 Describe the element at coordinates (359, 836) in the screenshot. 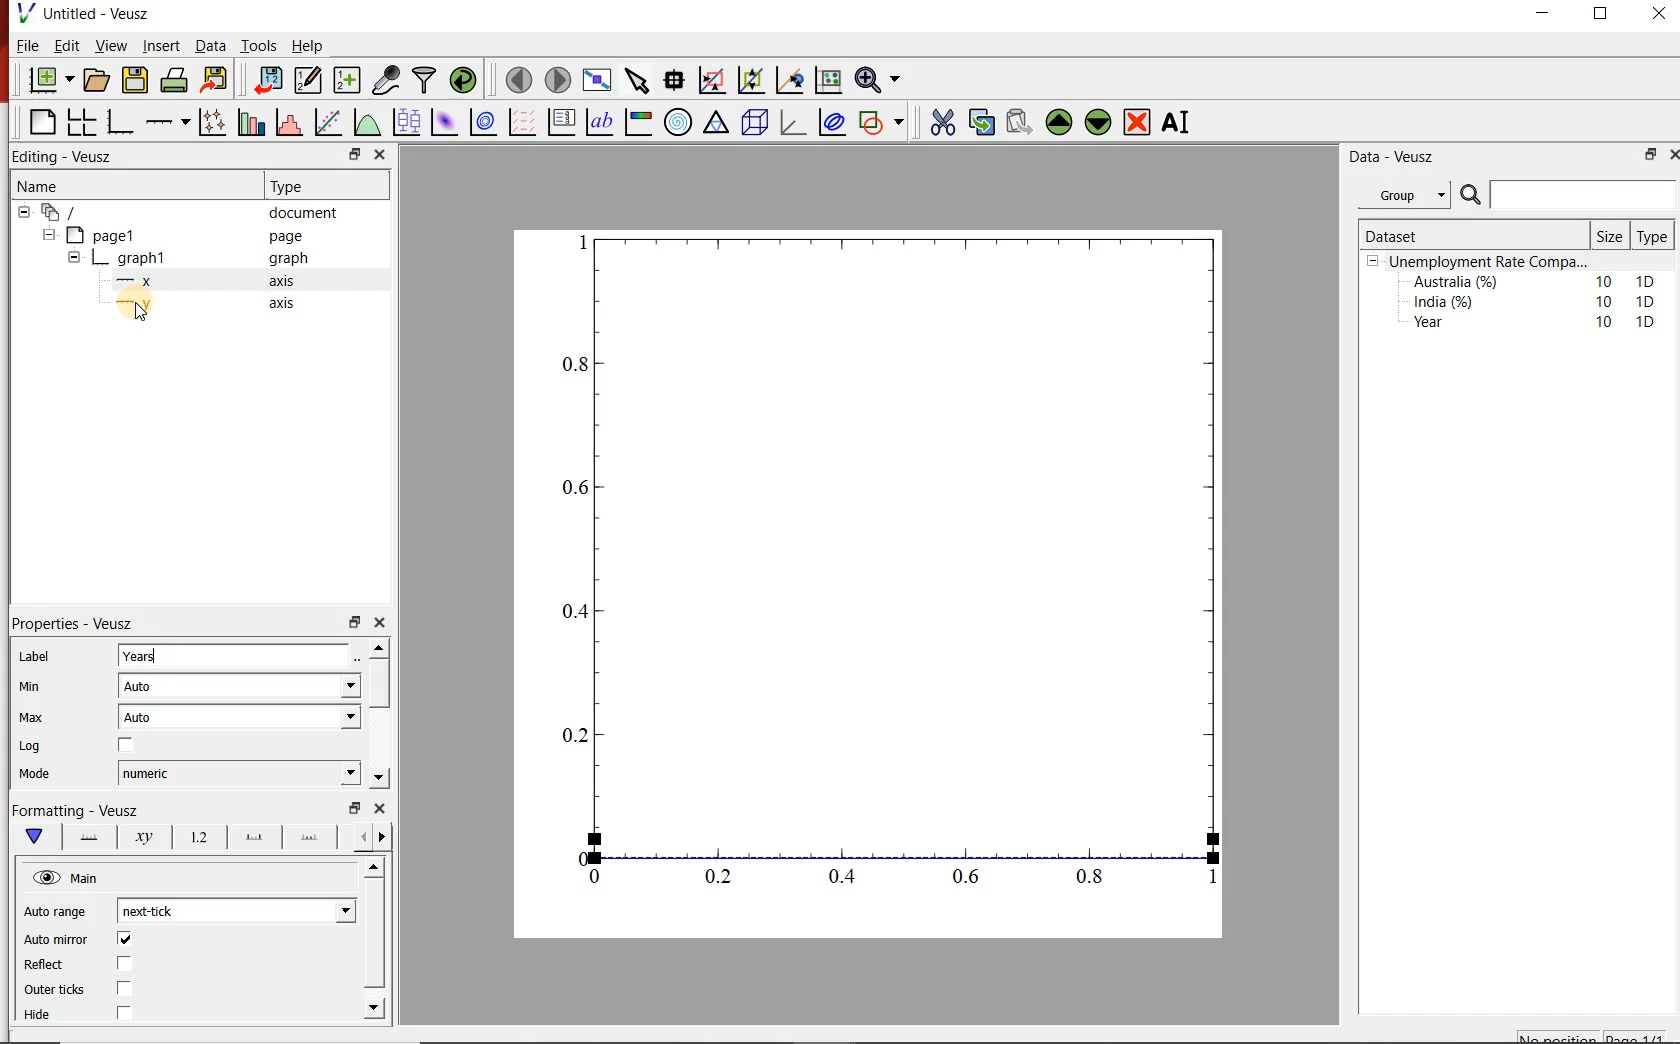

I see `more left` at that location.